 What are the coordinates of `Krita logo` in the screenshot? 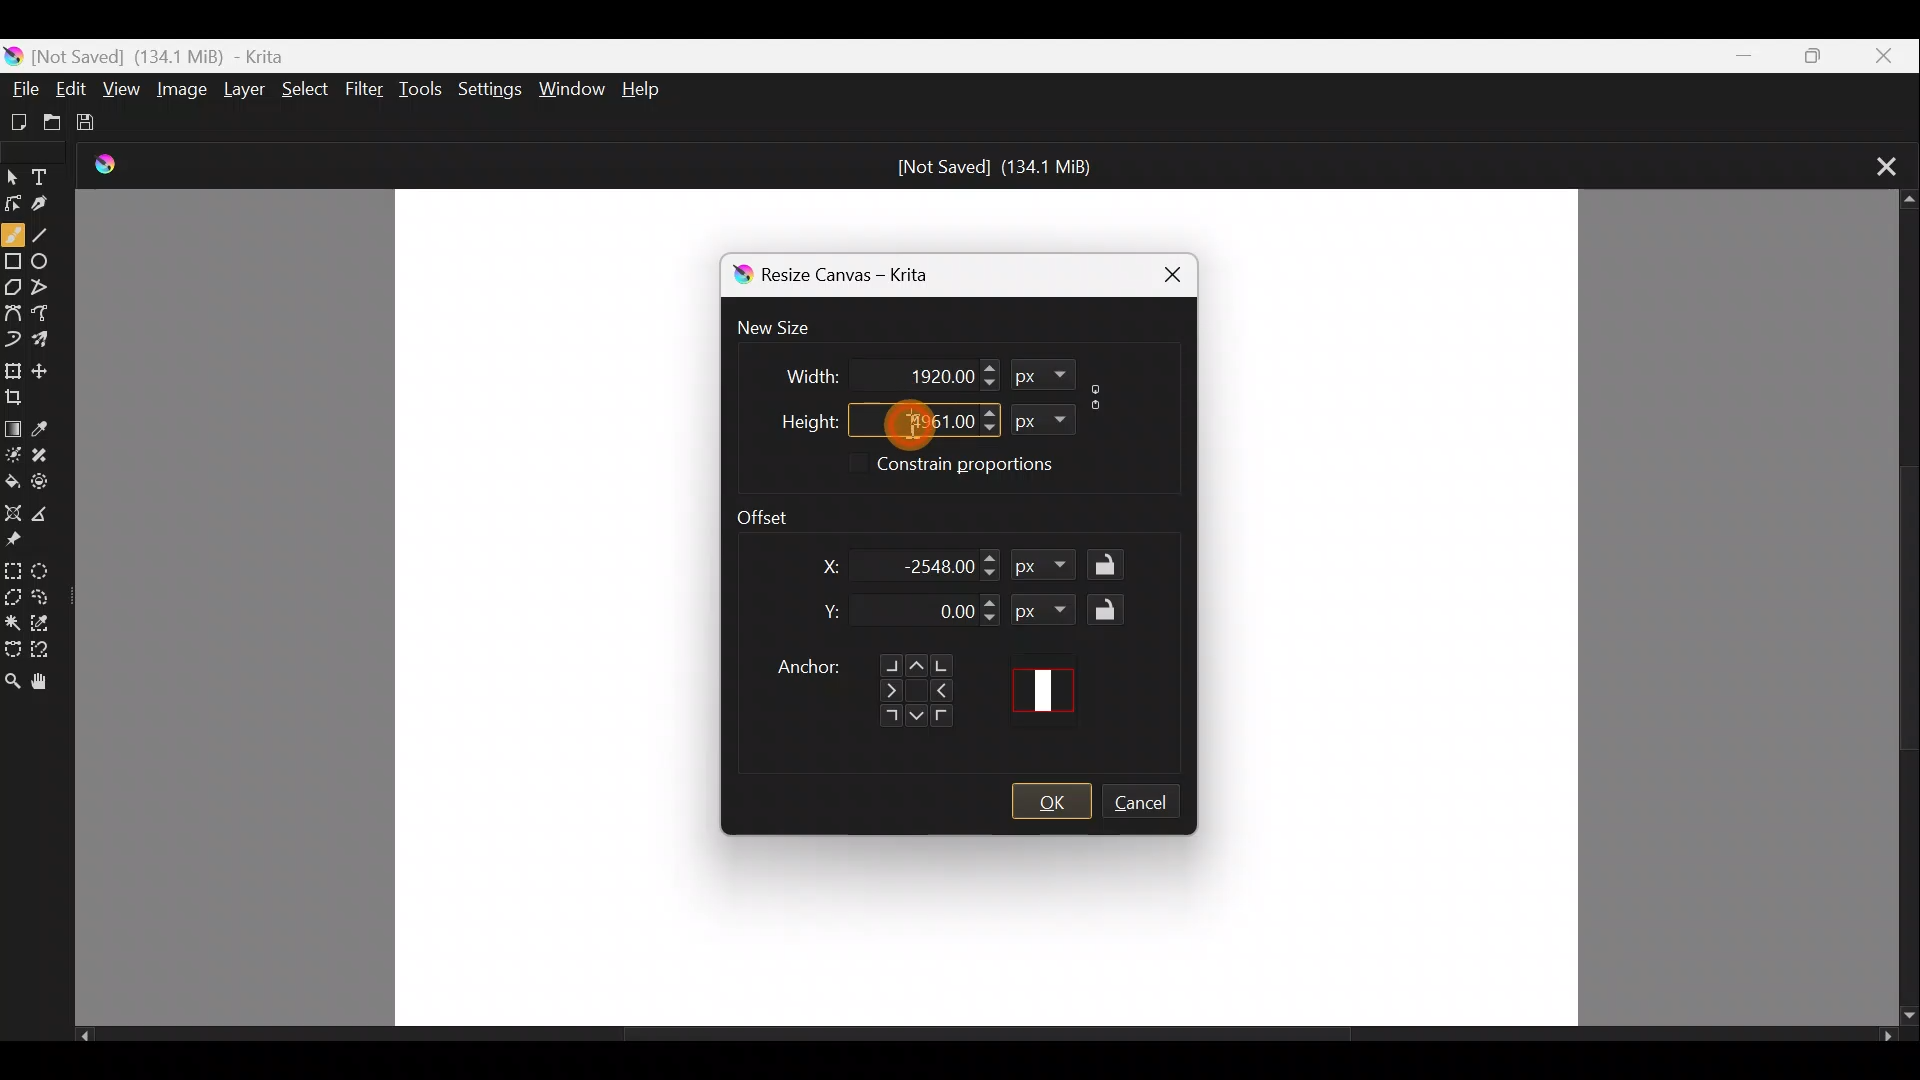 It's located at (738, 275).